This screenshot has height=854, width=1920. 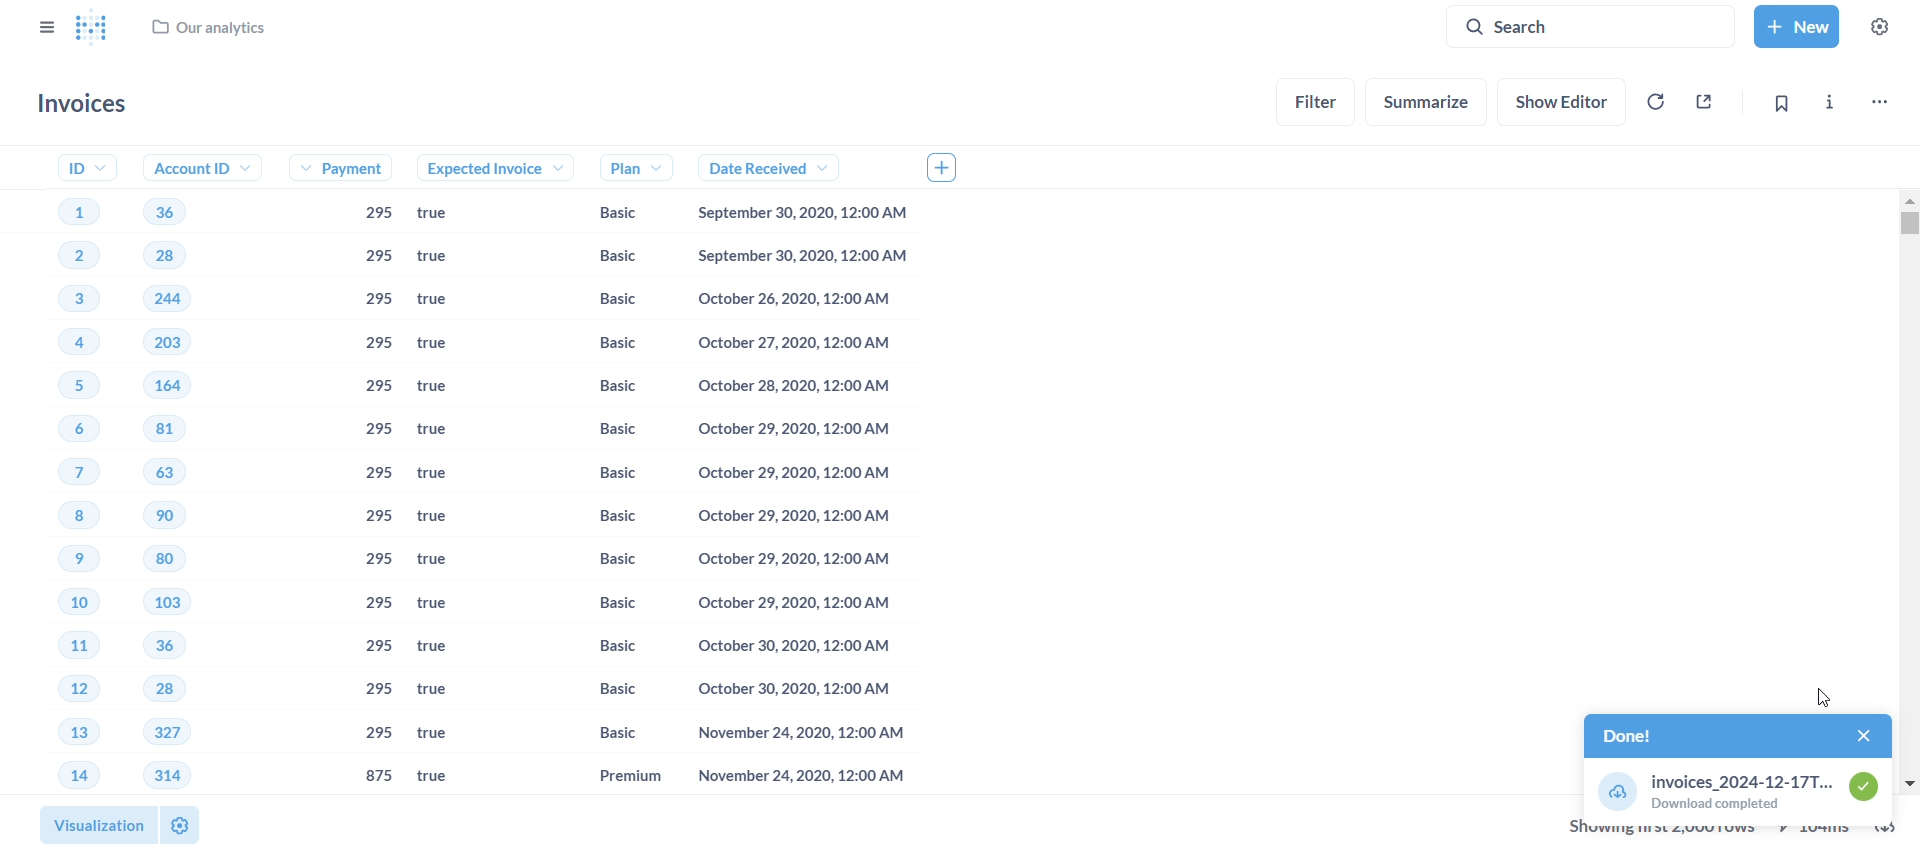 I want to click on auto-refresh, so click(x=1654, y=101).